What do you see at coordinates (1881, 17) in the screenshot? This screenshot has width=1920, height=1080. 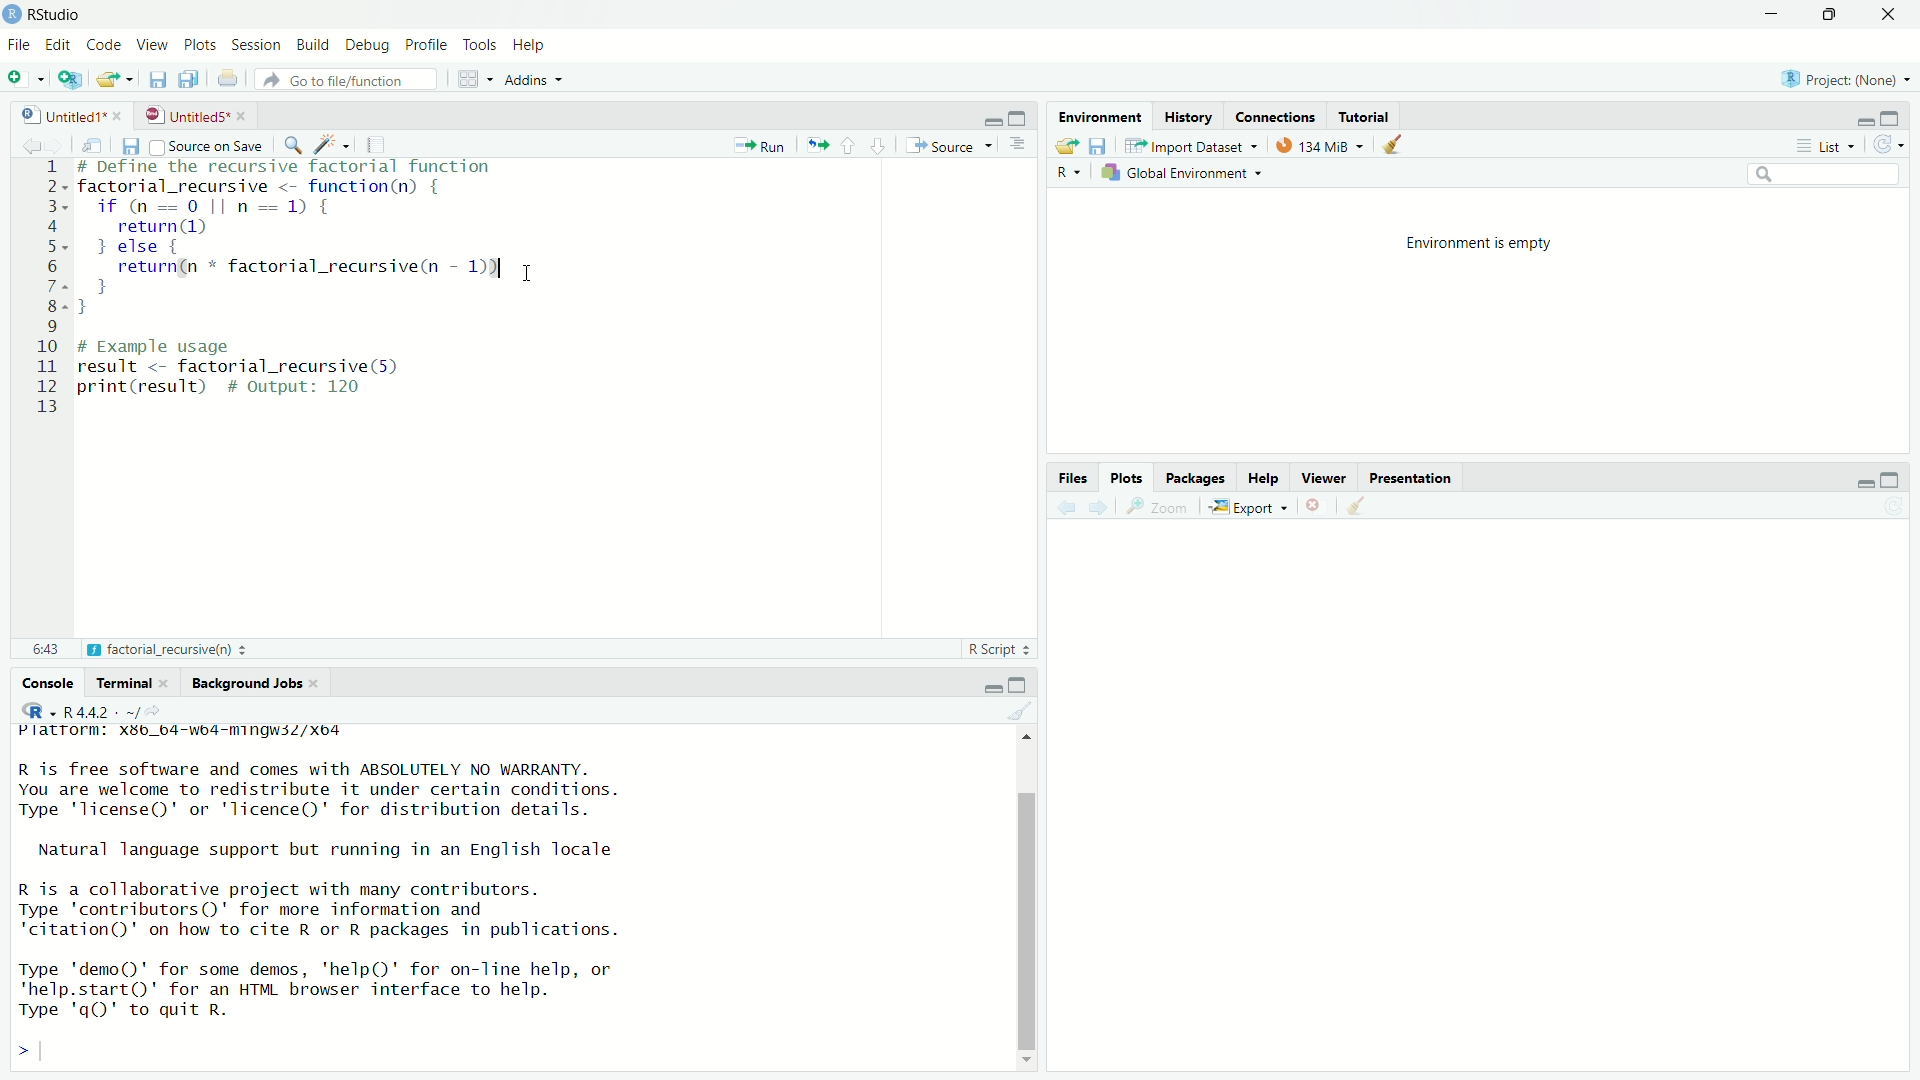 I see `Close` at bounding box center [1881, 17].